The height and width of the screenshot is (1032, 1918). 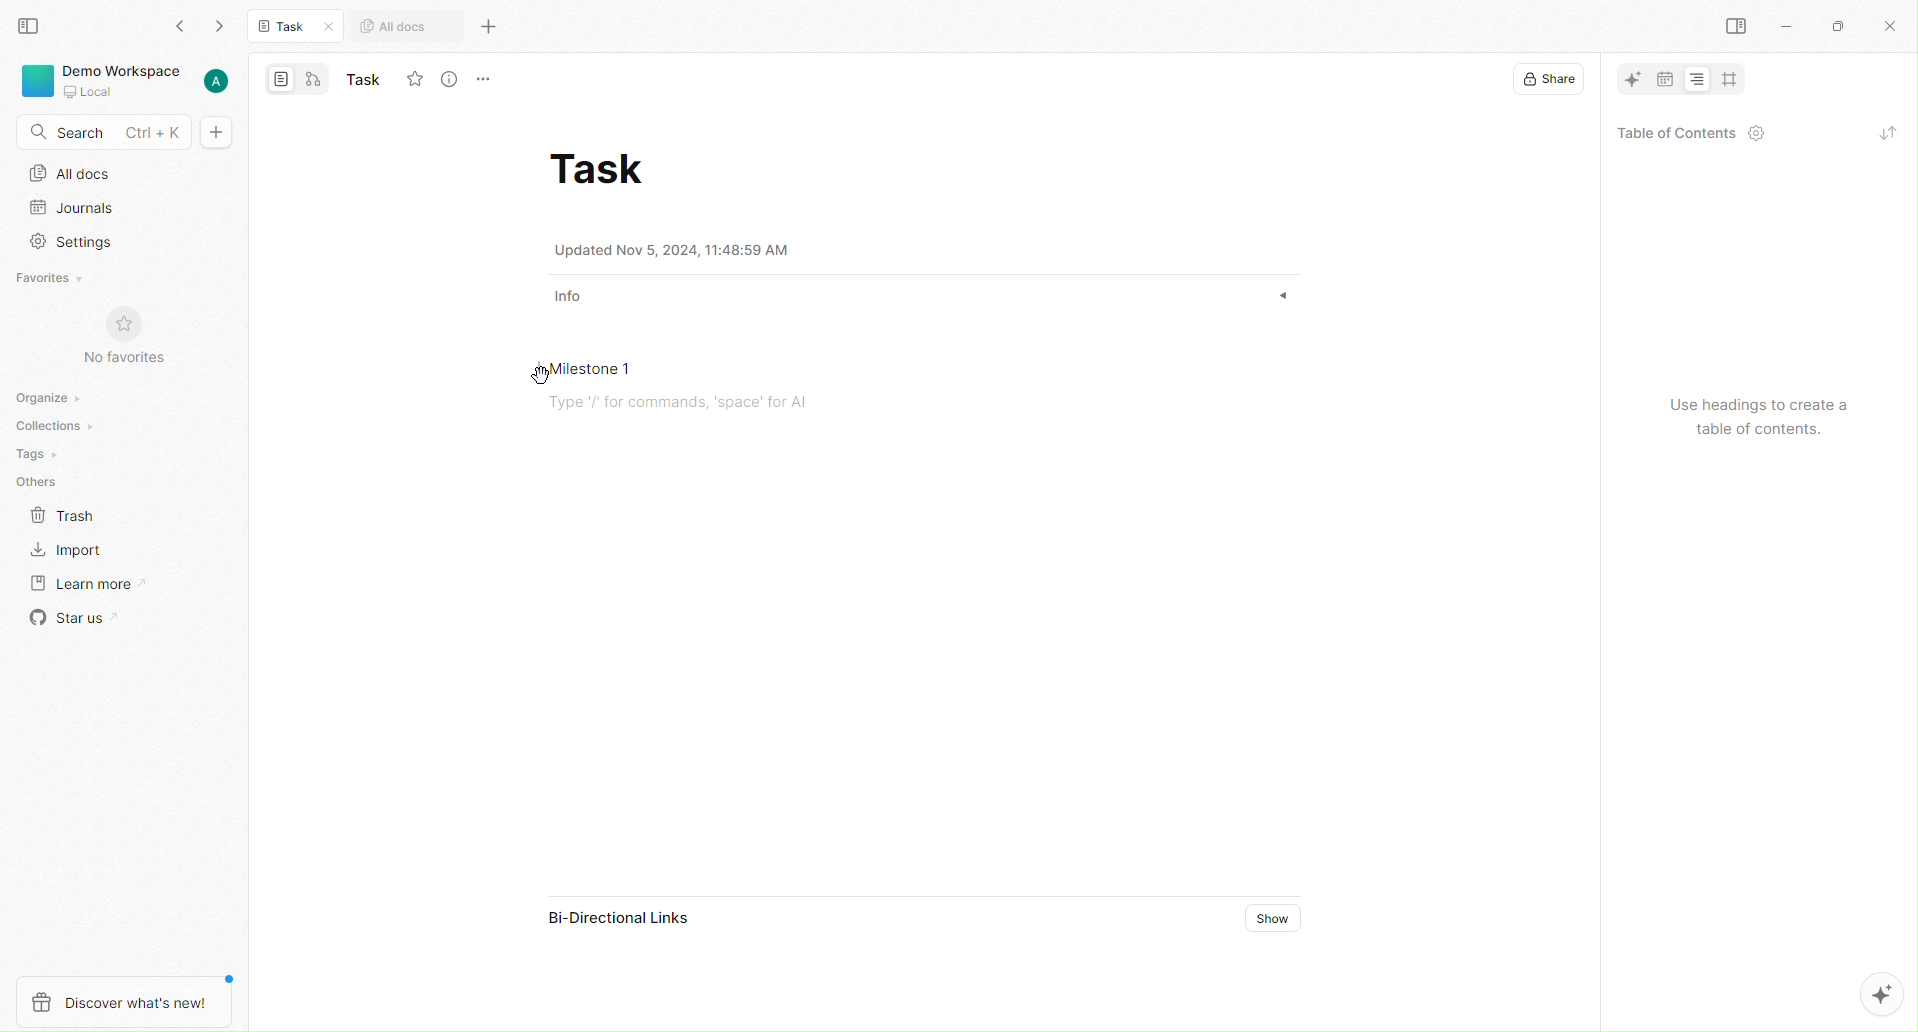 What do you see at coordinates (620, 919) in the screenshot?
I see `Bi-Directional Links` at bounding box center [620, 919].